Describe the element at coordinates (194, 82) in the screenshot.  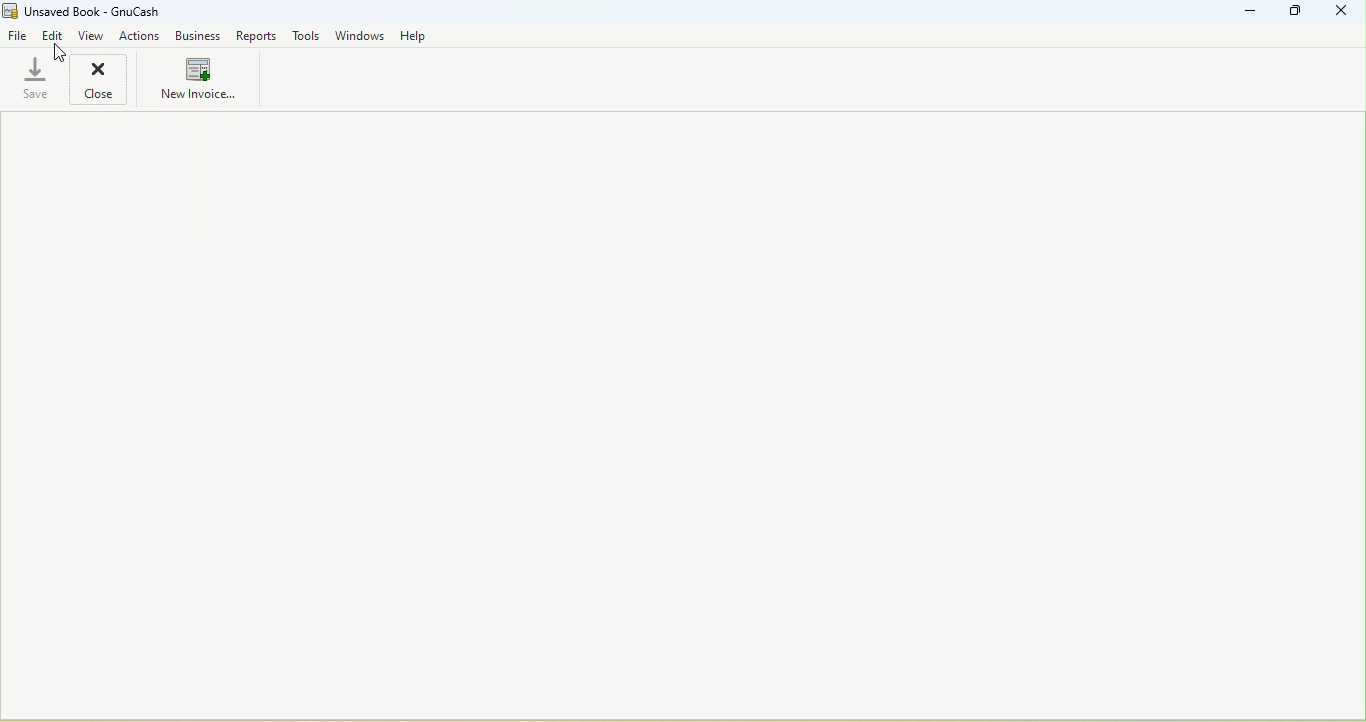
I see `New invoices` at that location.